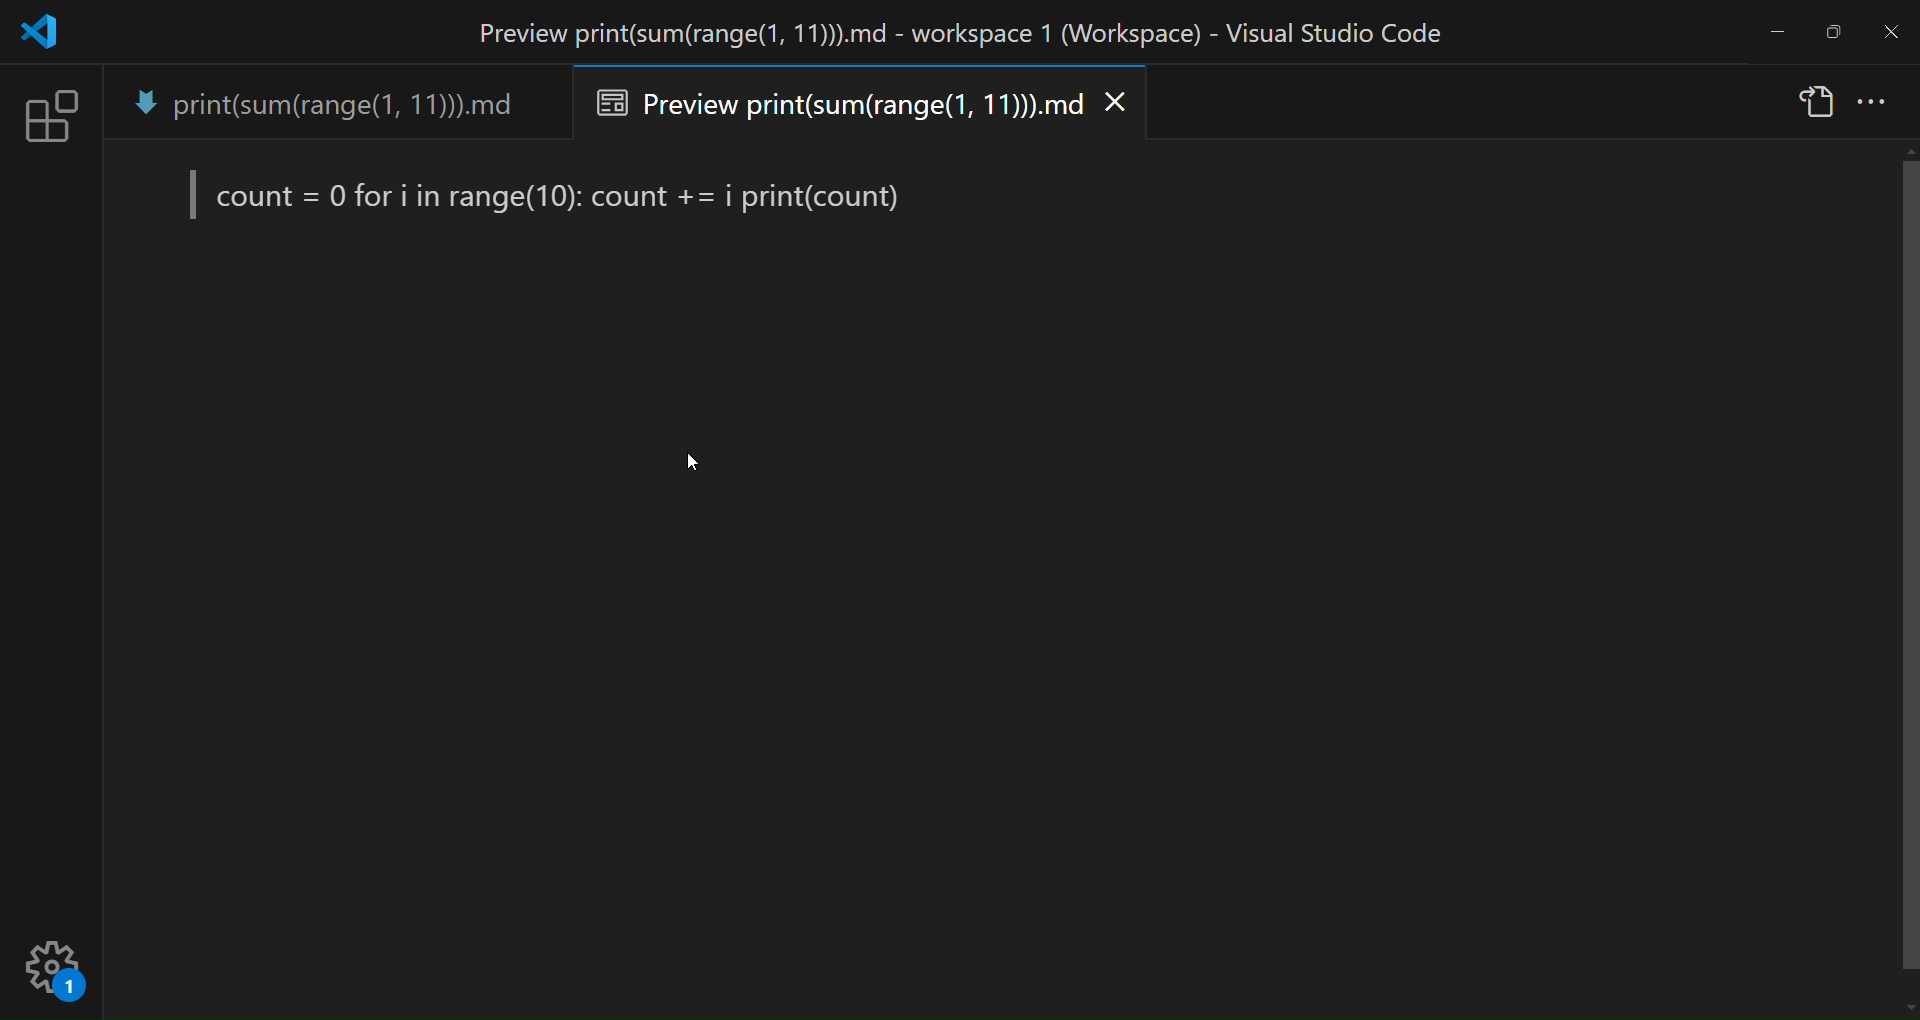  I want to click on tab name, so click(315, 100).